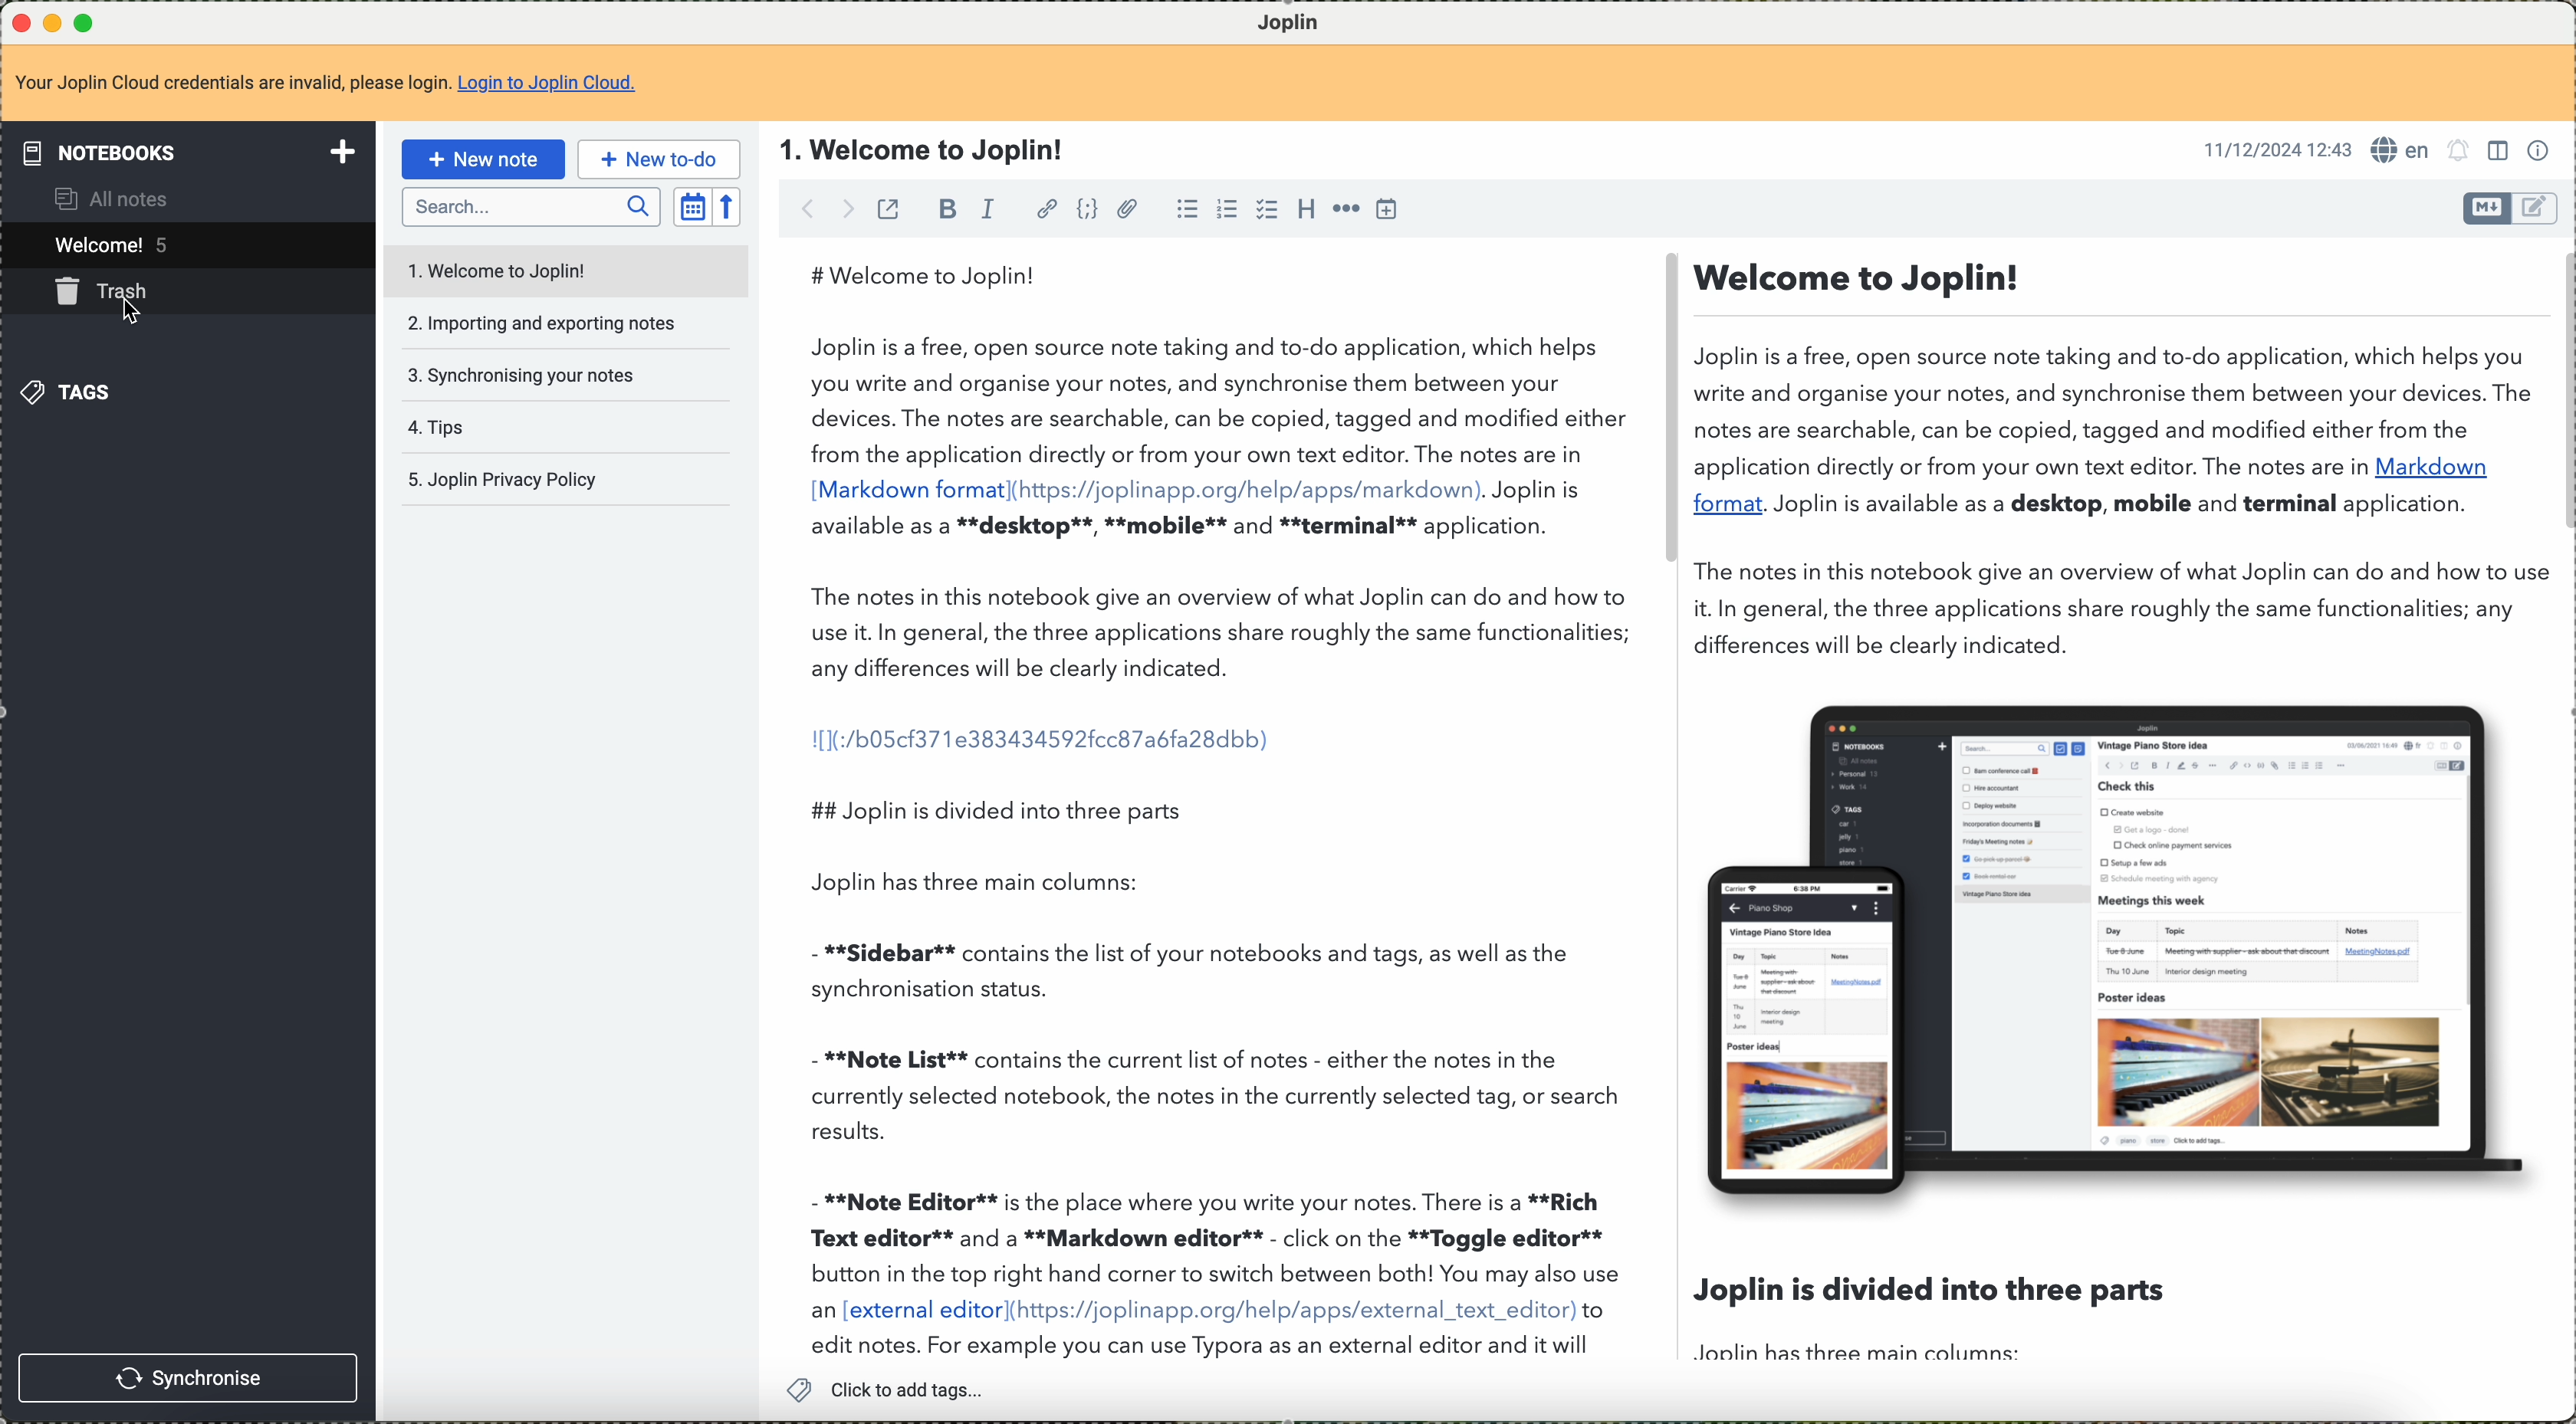  I want to click on # Welcome to Joplin!

Joplin is a free, open source note taking and to-do application, which helps
you write and organise your notes, and synchronise them between your
devices. The notes are searchable, can be copied, tagged and modified either
from the application directly or from your own text editor. The notes are in
[Markdown format](https://joplinapp.org/help/apps/markdown). Joplin is
available as a **desktop**, **mobile** and **terminal** application.

The notes in this notebook give an overview of what Joplin can do and how to
use it. In general, the three applications share roughly the same functionalities;
any differences will be clearly indicated.
1[1(:/b05¢cf371e383434592fcc87a6fa28dbb)

## Joplin is divided into three parts

Joplin has three main columns:

- **Sidebar** contains the list of your notebooks and tags, as well as the
synchronisation status.

- **Note List** contains the current list of notes - either the notes in the
currently selected notebook, the notes in the currently selected tag, or search
results.

- **Note Editor** is the place where you write your notes. There is a **Rich
Text editor** and a **Markdown editor** - click on the **Toggle editor**
button in the top right hand corner to switch between both! You may also use
an [external editor](https://joplinapp.org/help/apps/external_text_editor) to
edit notes. For example you can use Typora as an external editor and it will, so click(1219, 806).